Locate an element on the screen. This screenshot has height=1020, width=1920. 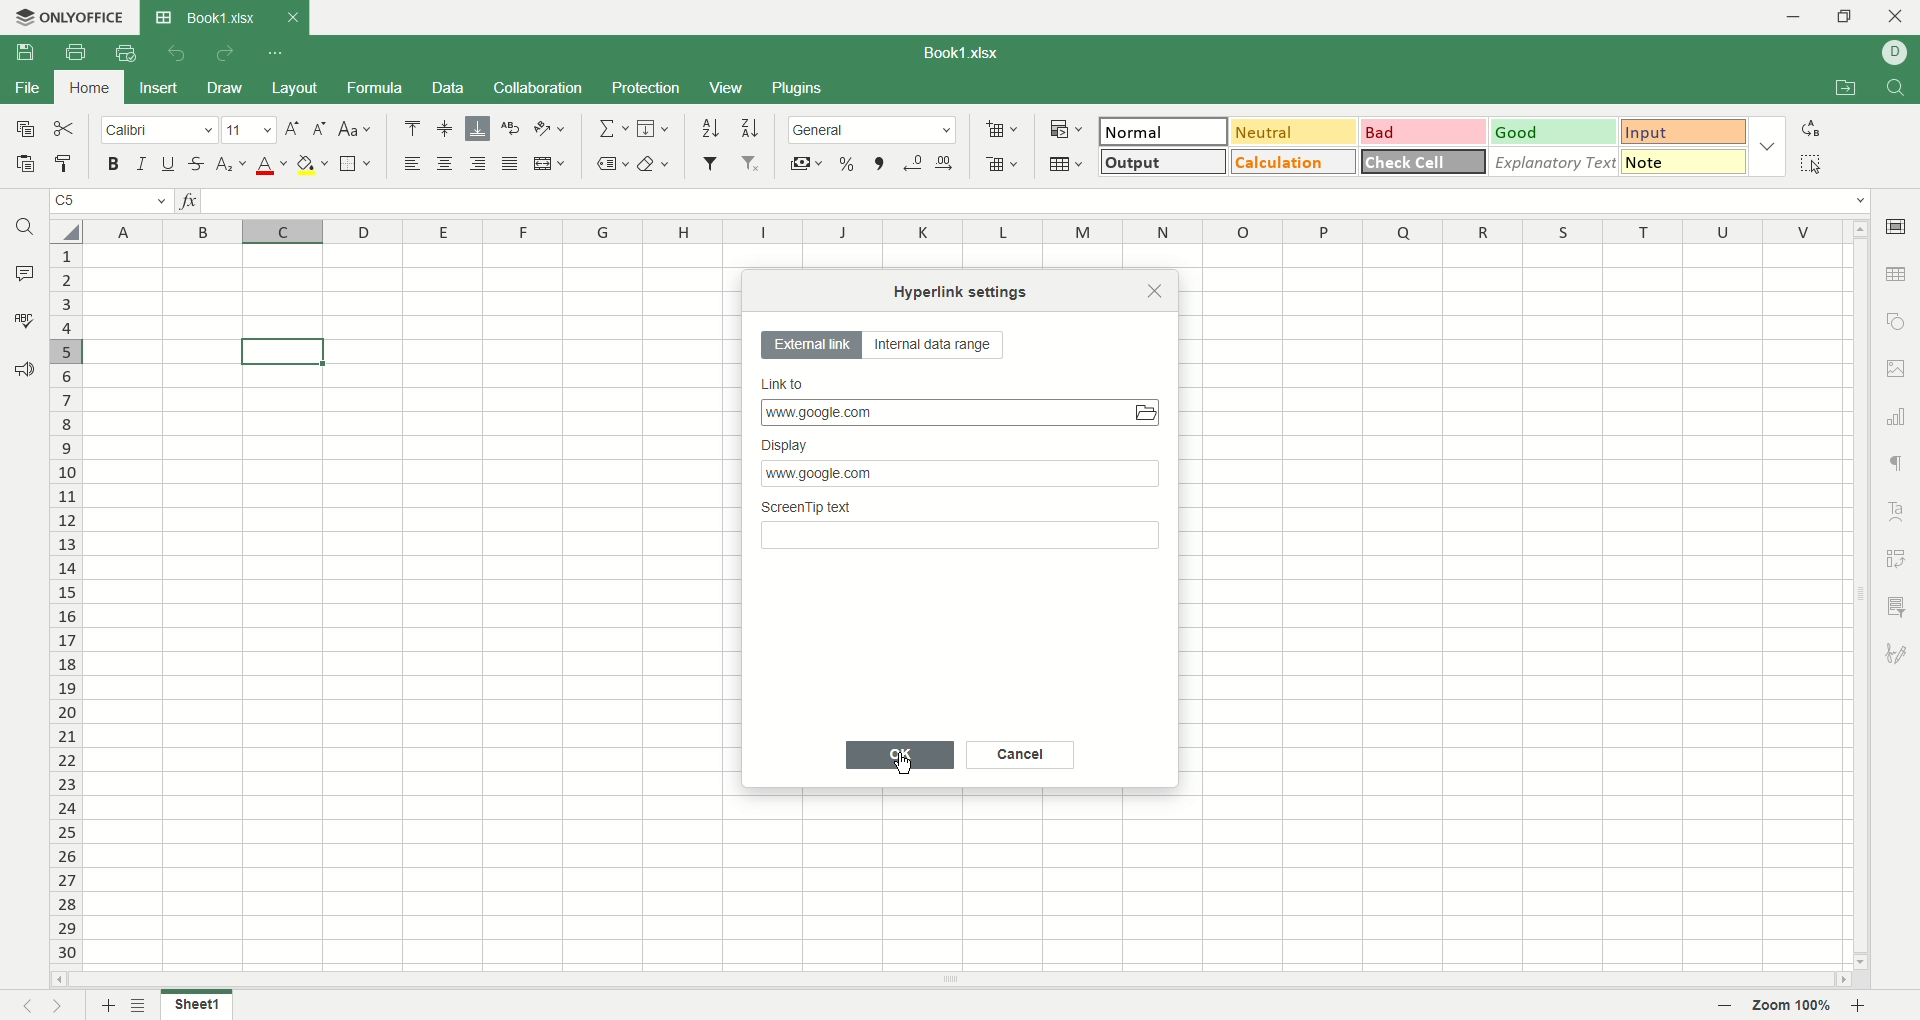
merge and center is located at coordinates (551, 163).